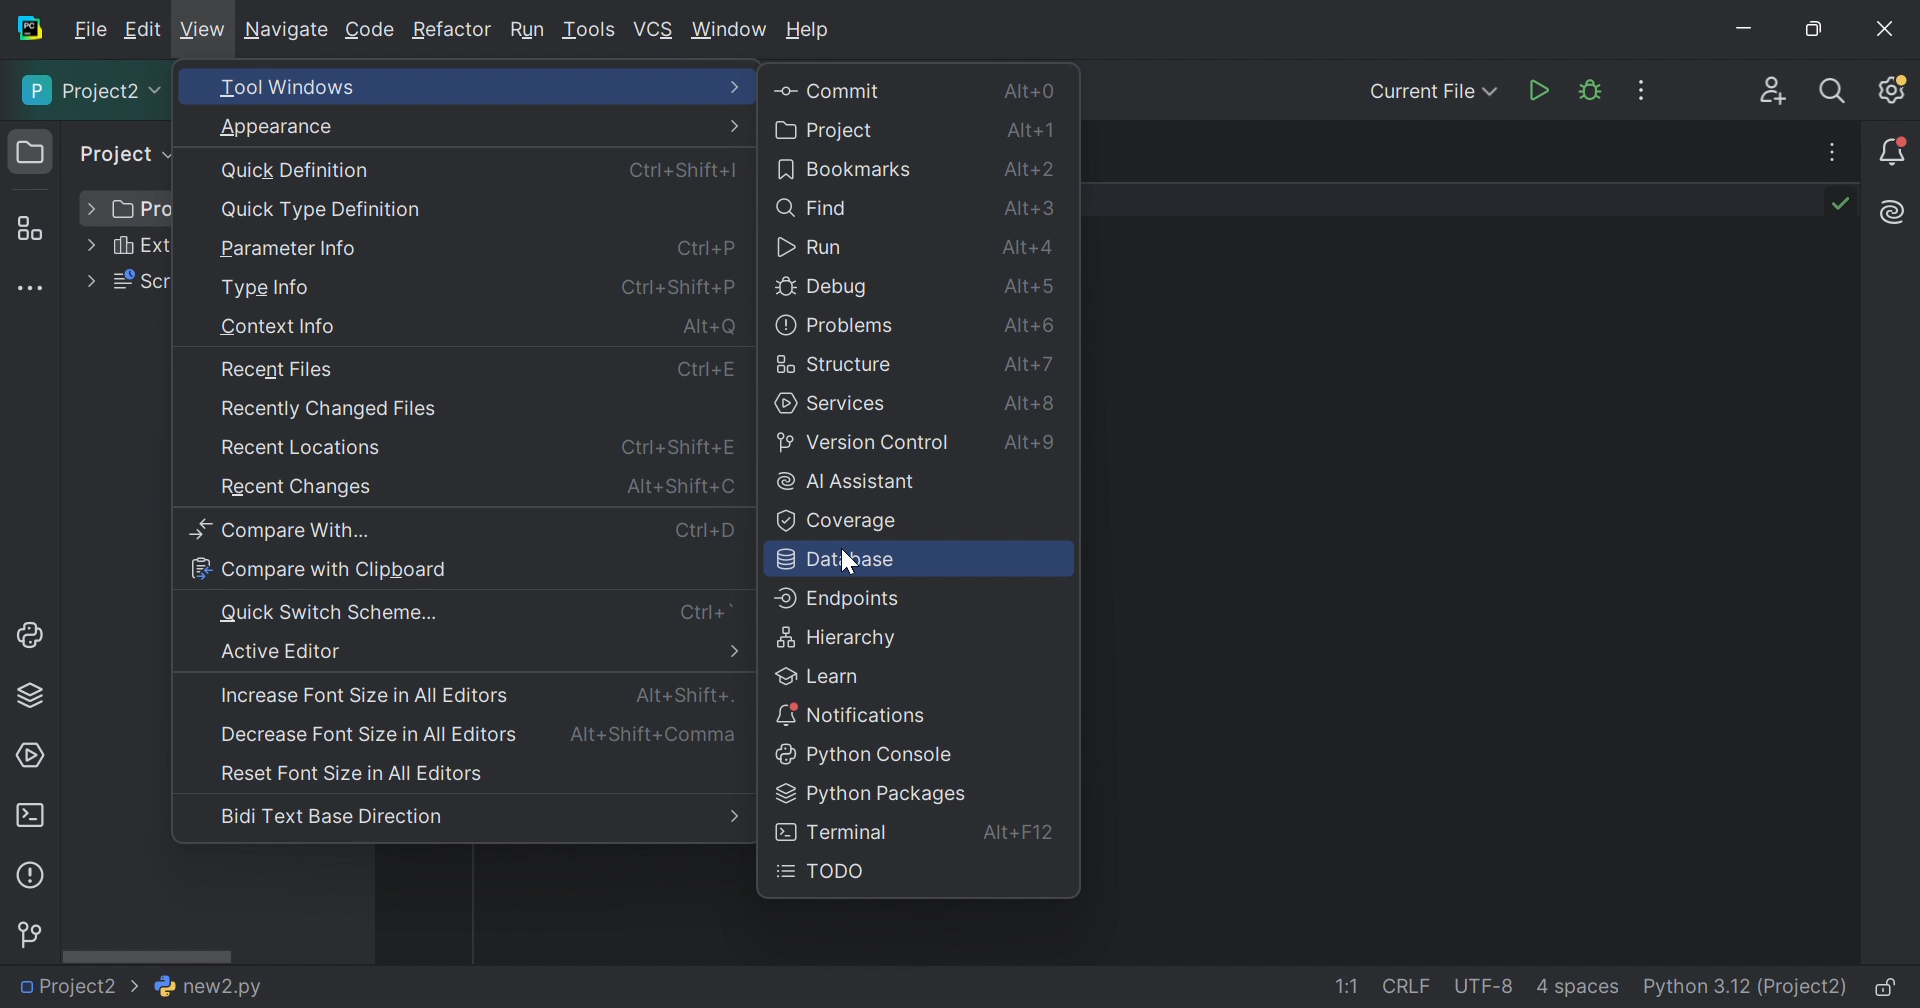  What do you see at coordinates (678, 484) in the screenshot?
I see `Alt+Shift+C` at bounding box center [678, 484].